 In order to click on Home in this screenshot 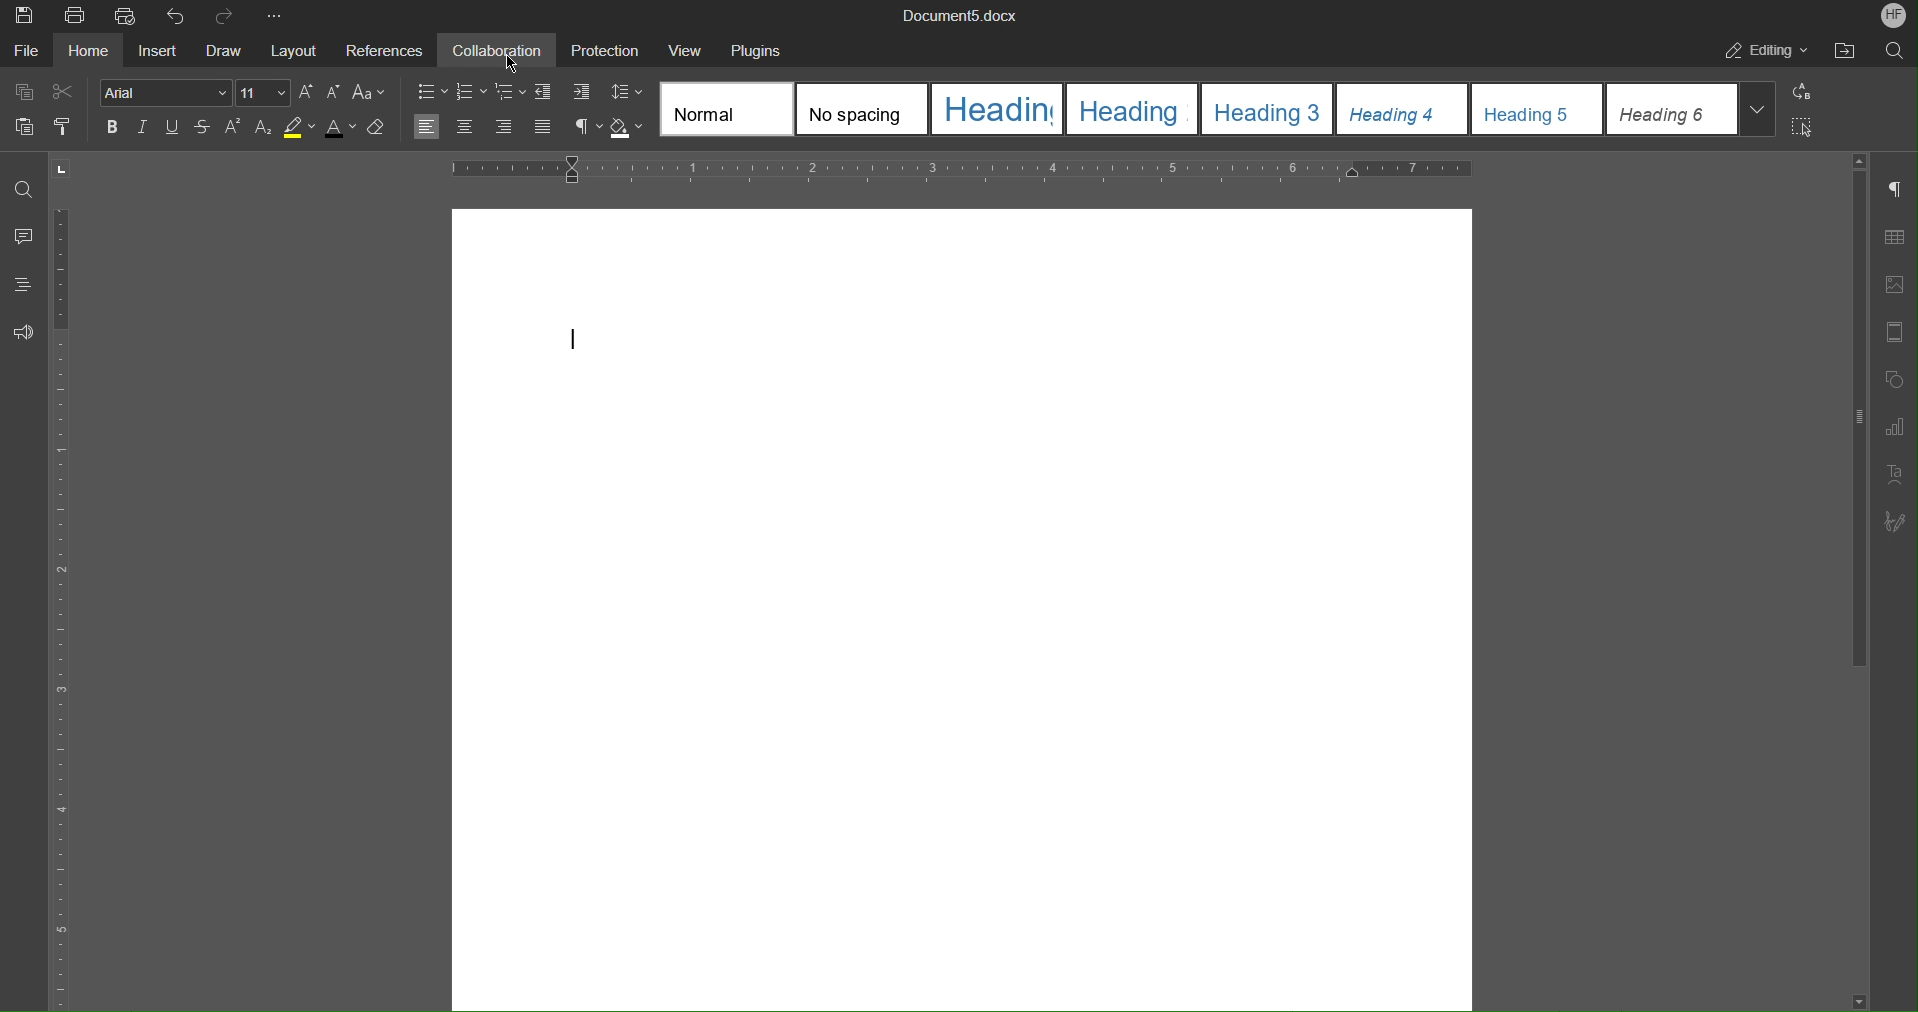, I will do `click(96, 53)`.